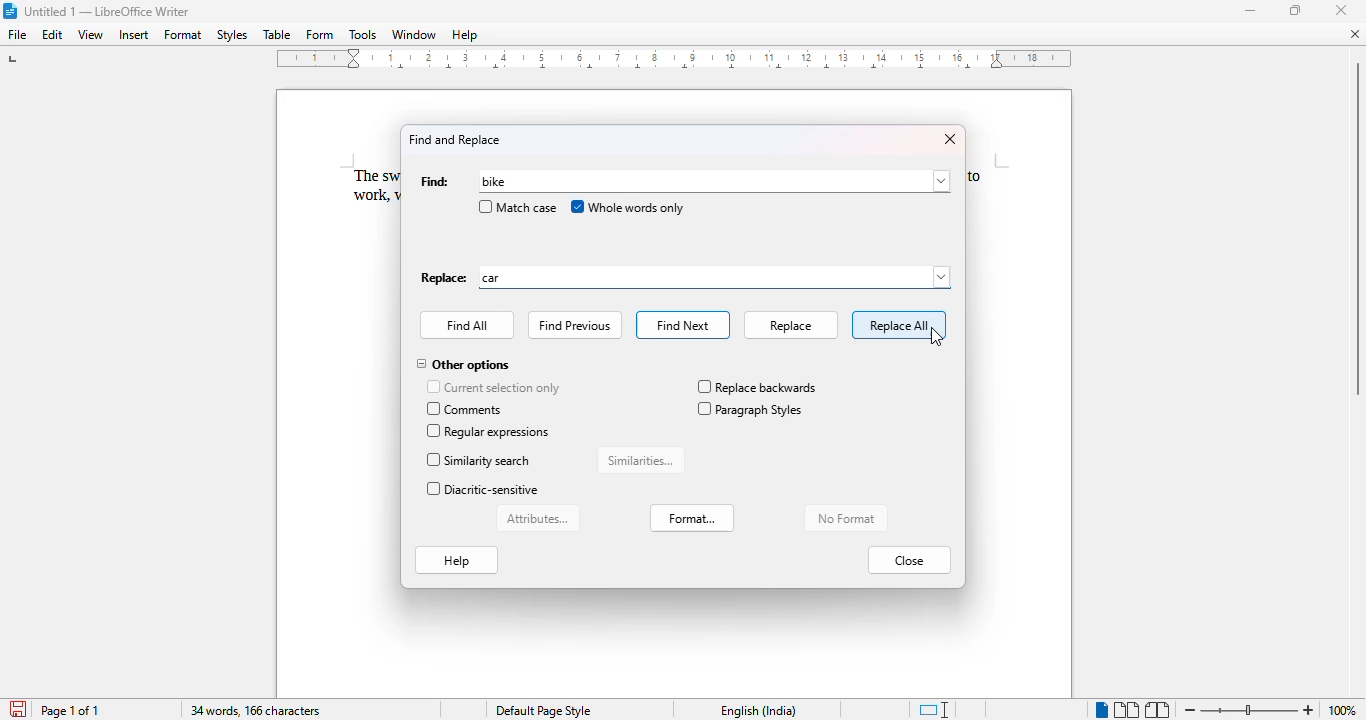 The image size is (1366, 720). Describe the element at coordinates (790, 325) in the screenshot. I see `replace` at that location.